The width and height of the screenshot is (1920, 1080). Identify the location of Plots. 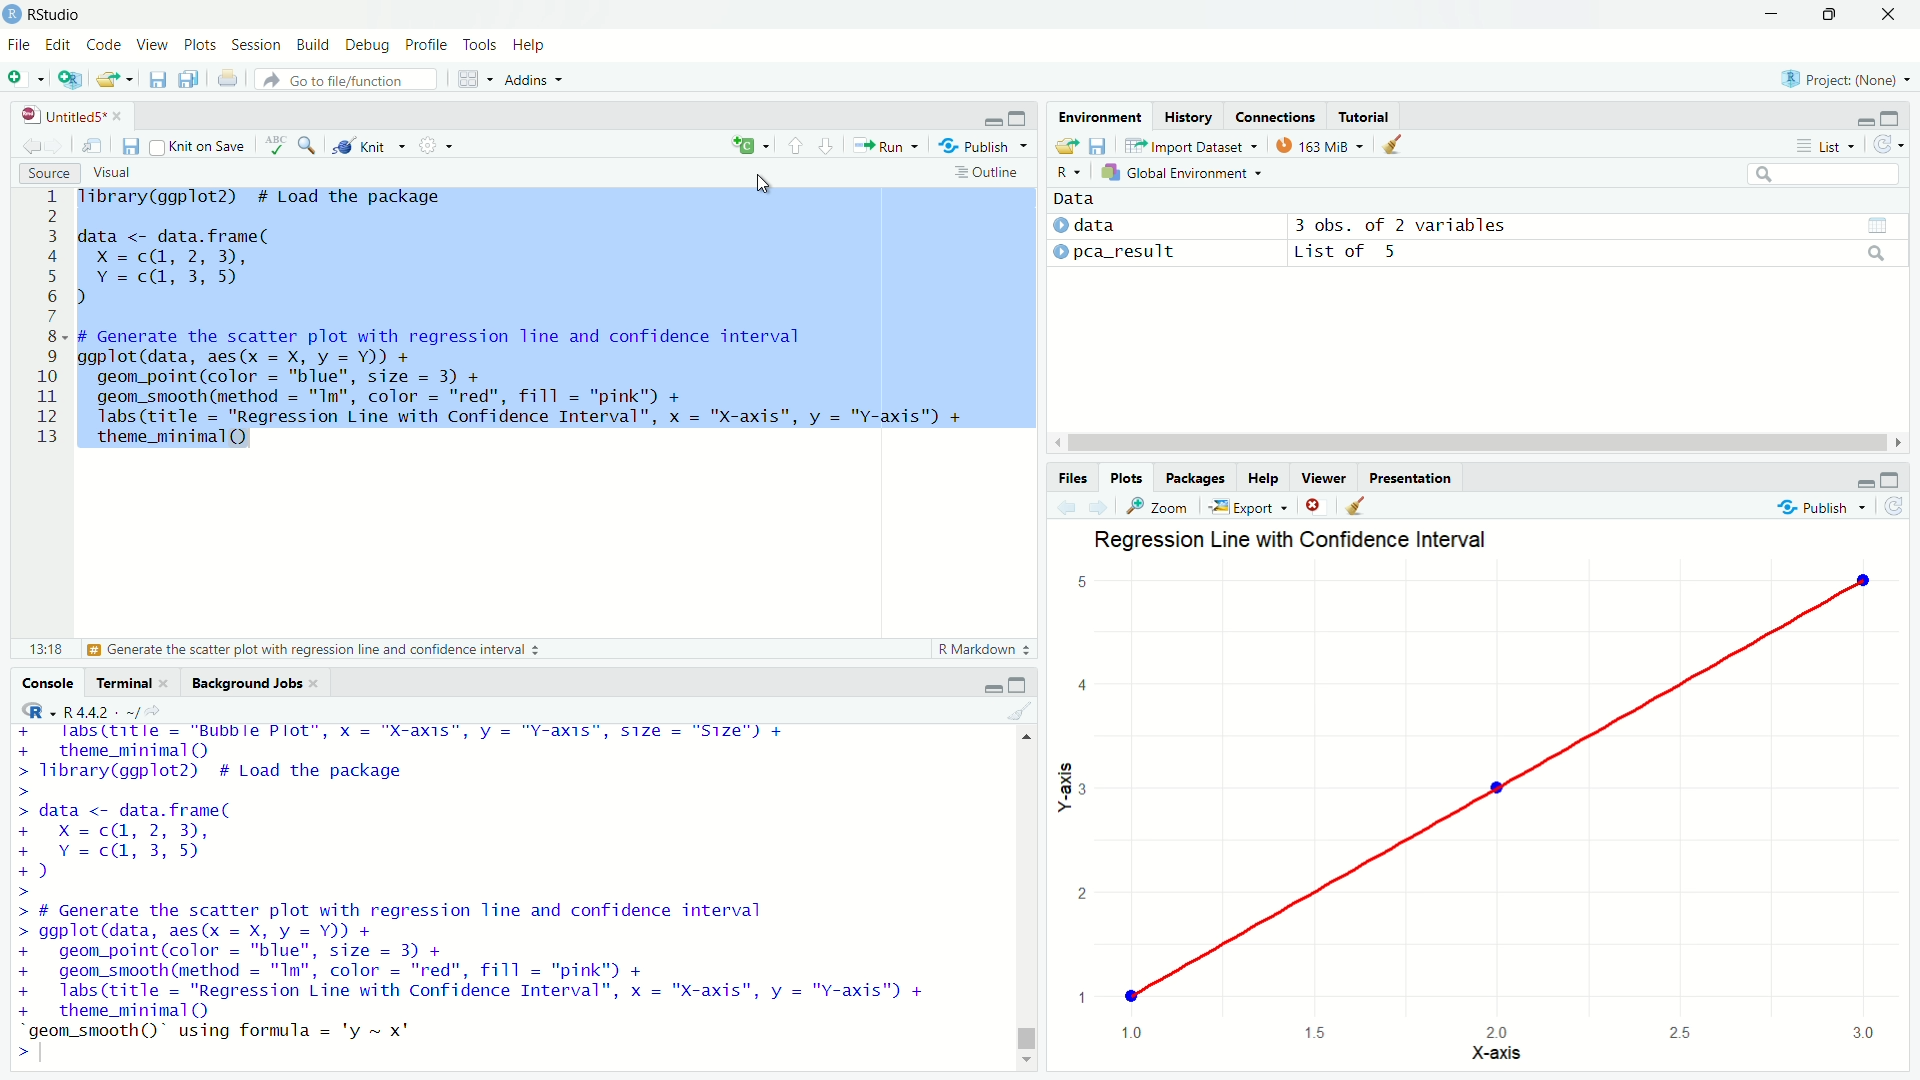
(199, 45).